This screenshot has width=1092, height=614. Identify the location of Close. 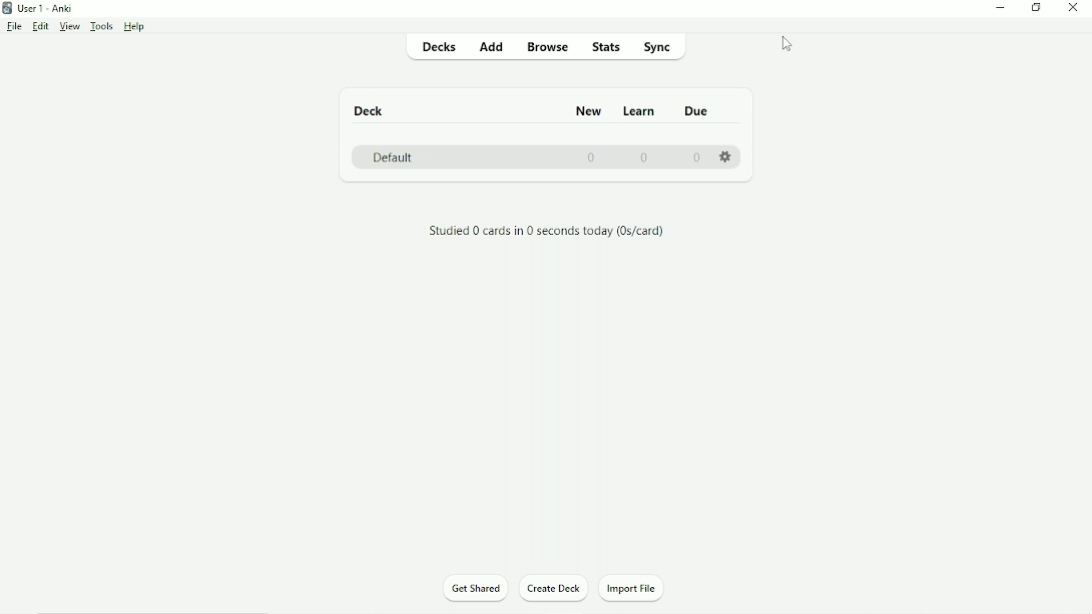
(1076, 8).